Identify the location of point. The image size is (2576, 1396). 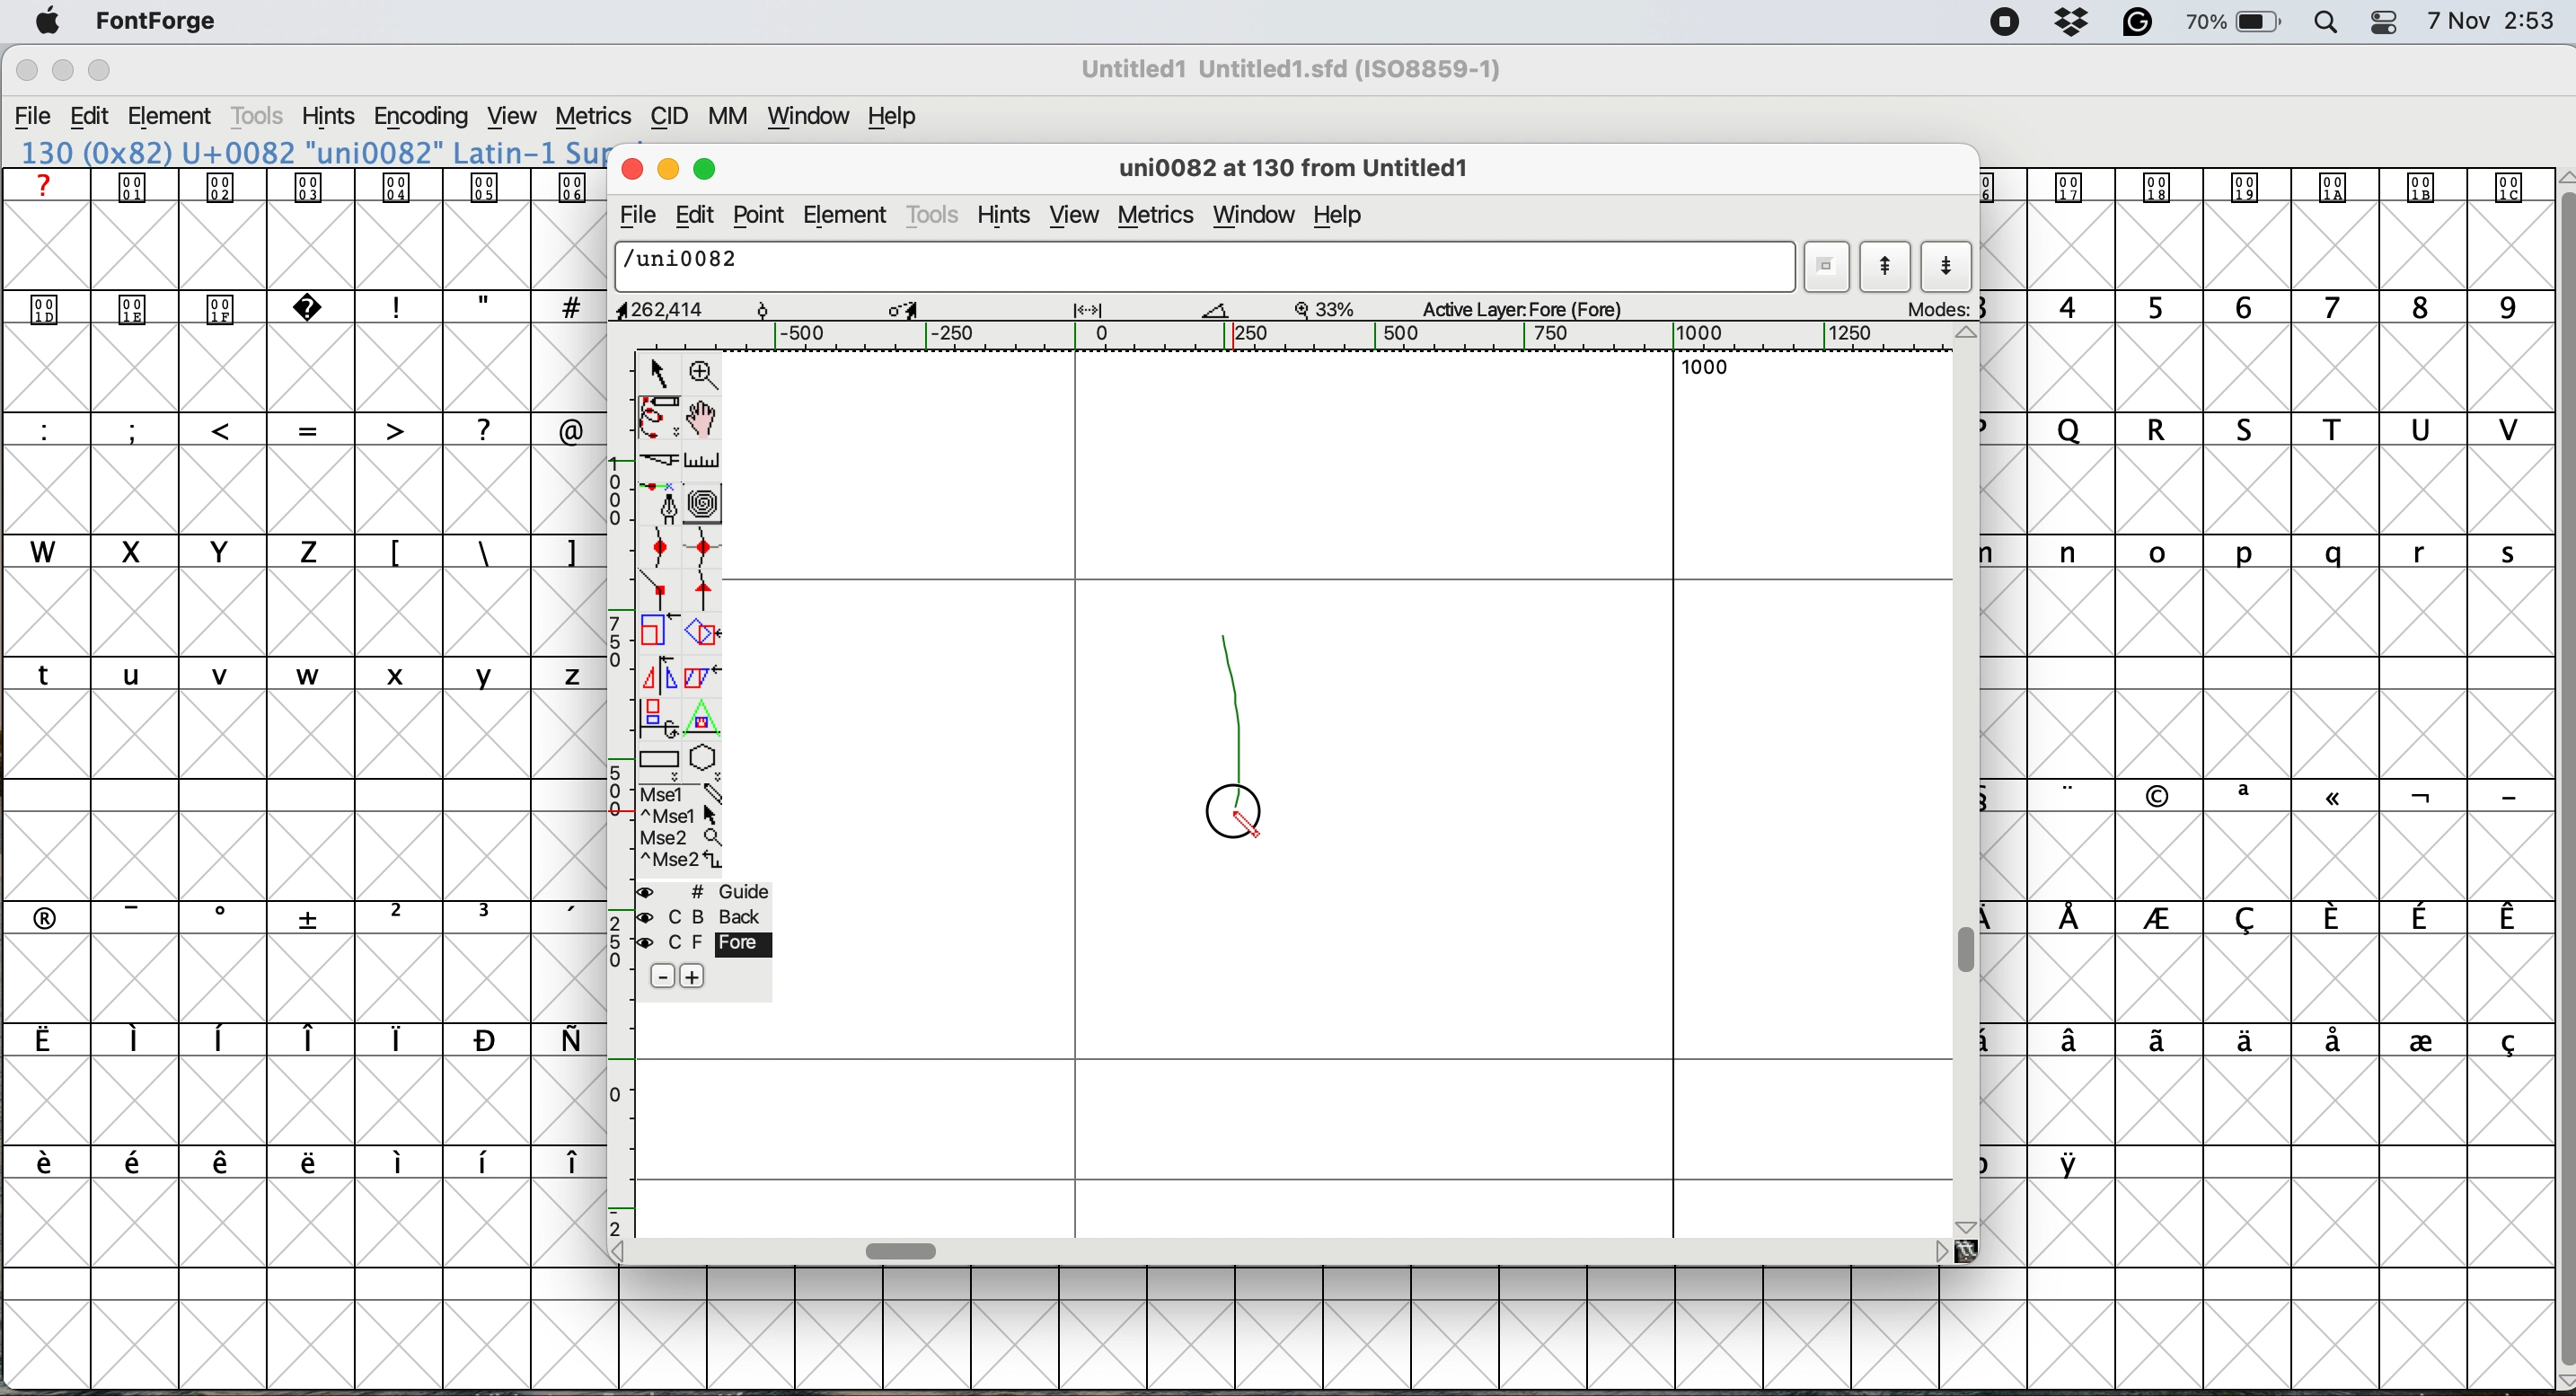
(764, 215).